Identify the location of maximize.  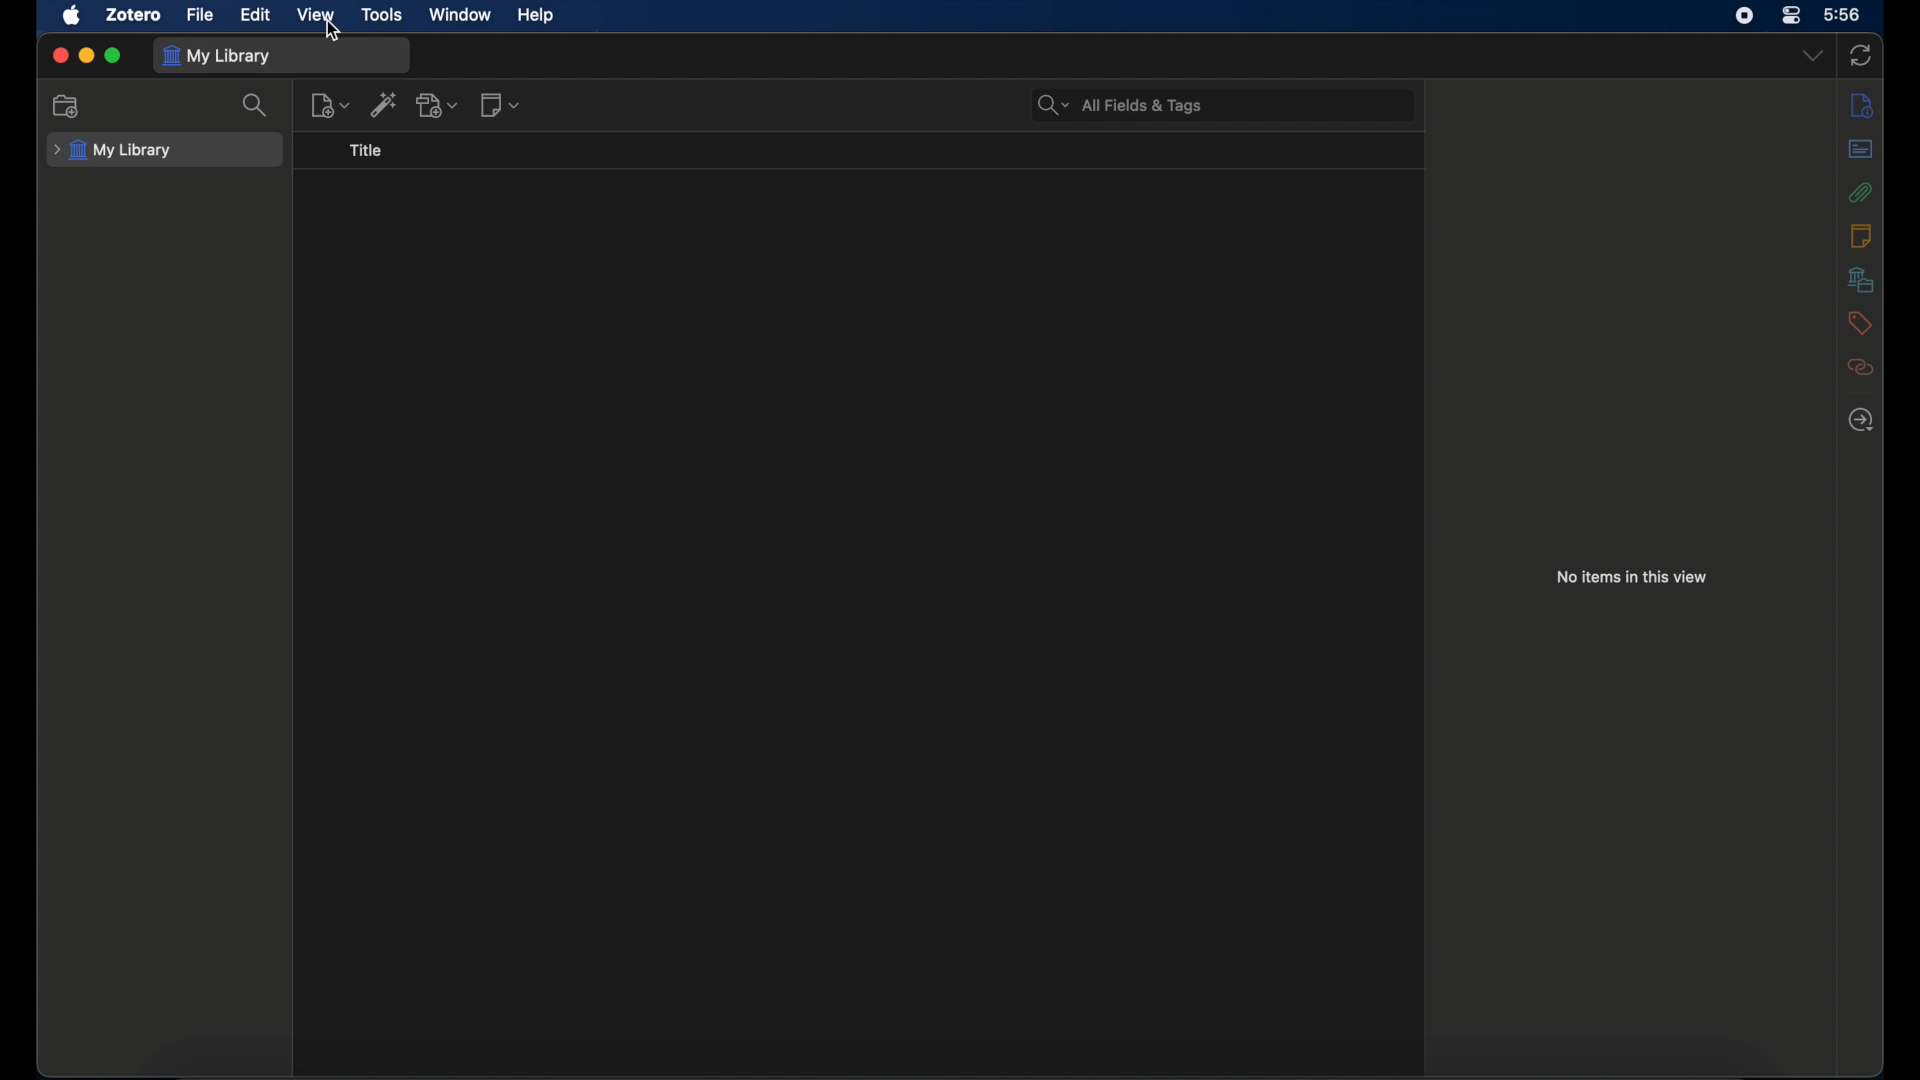
(114, 56).